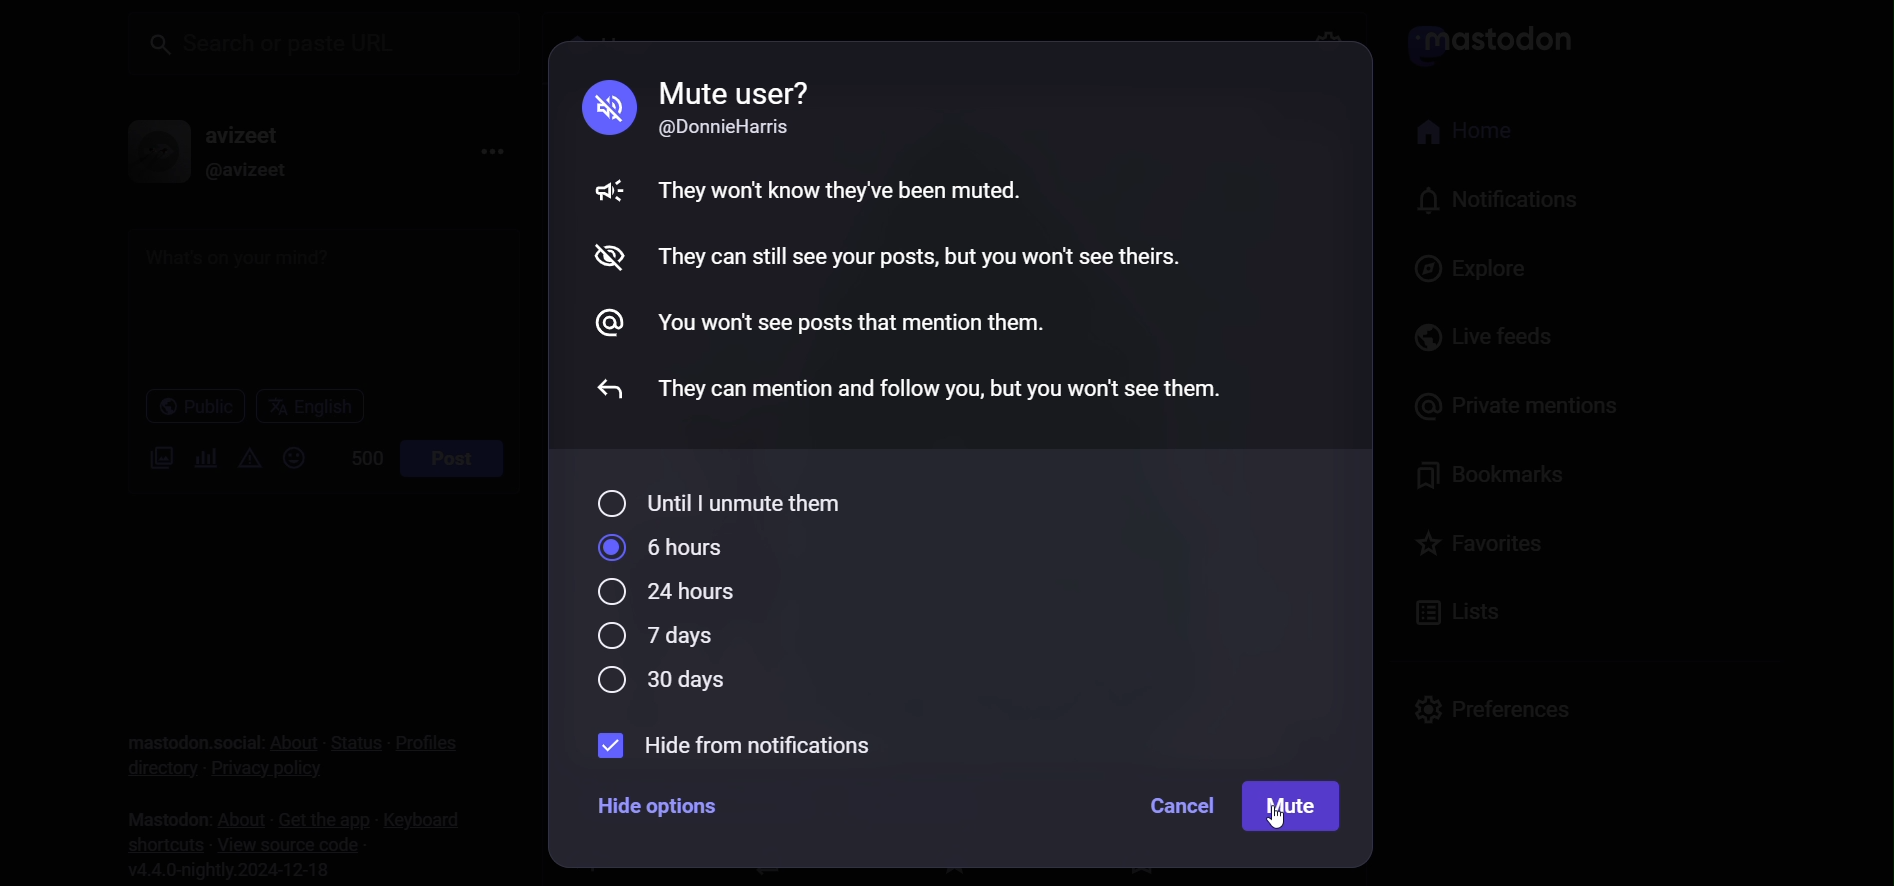 The height and width of the screenshot is (886, 1894). Describe the element at coordinates (735, 129) in the screenshot. I see `@DonnieHarris` at that location.